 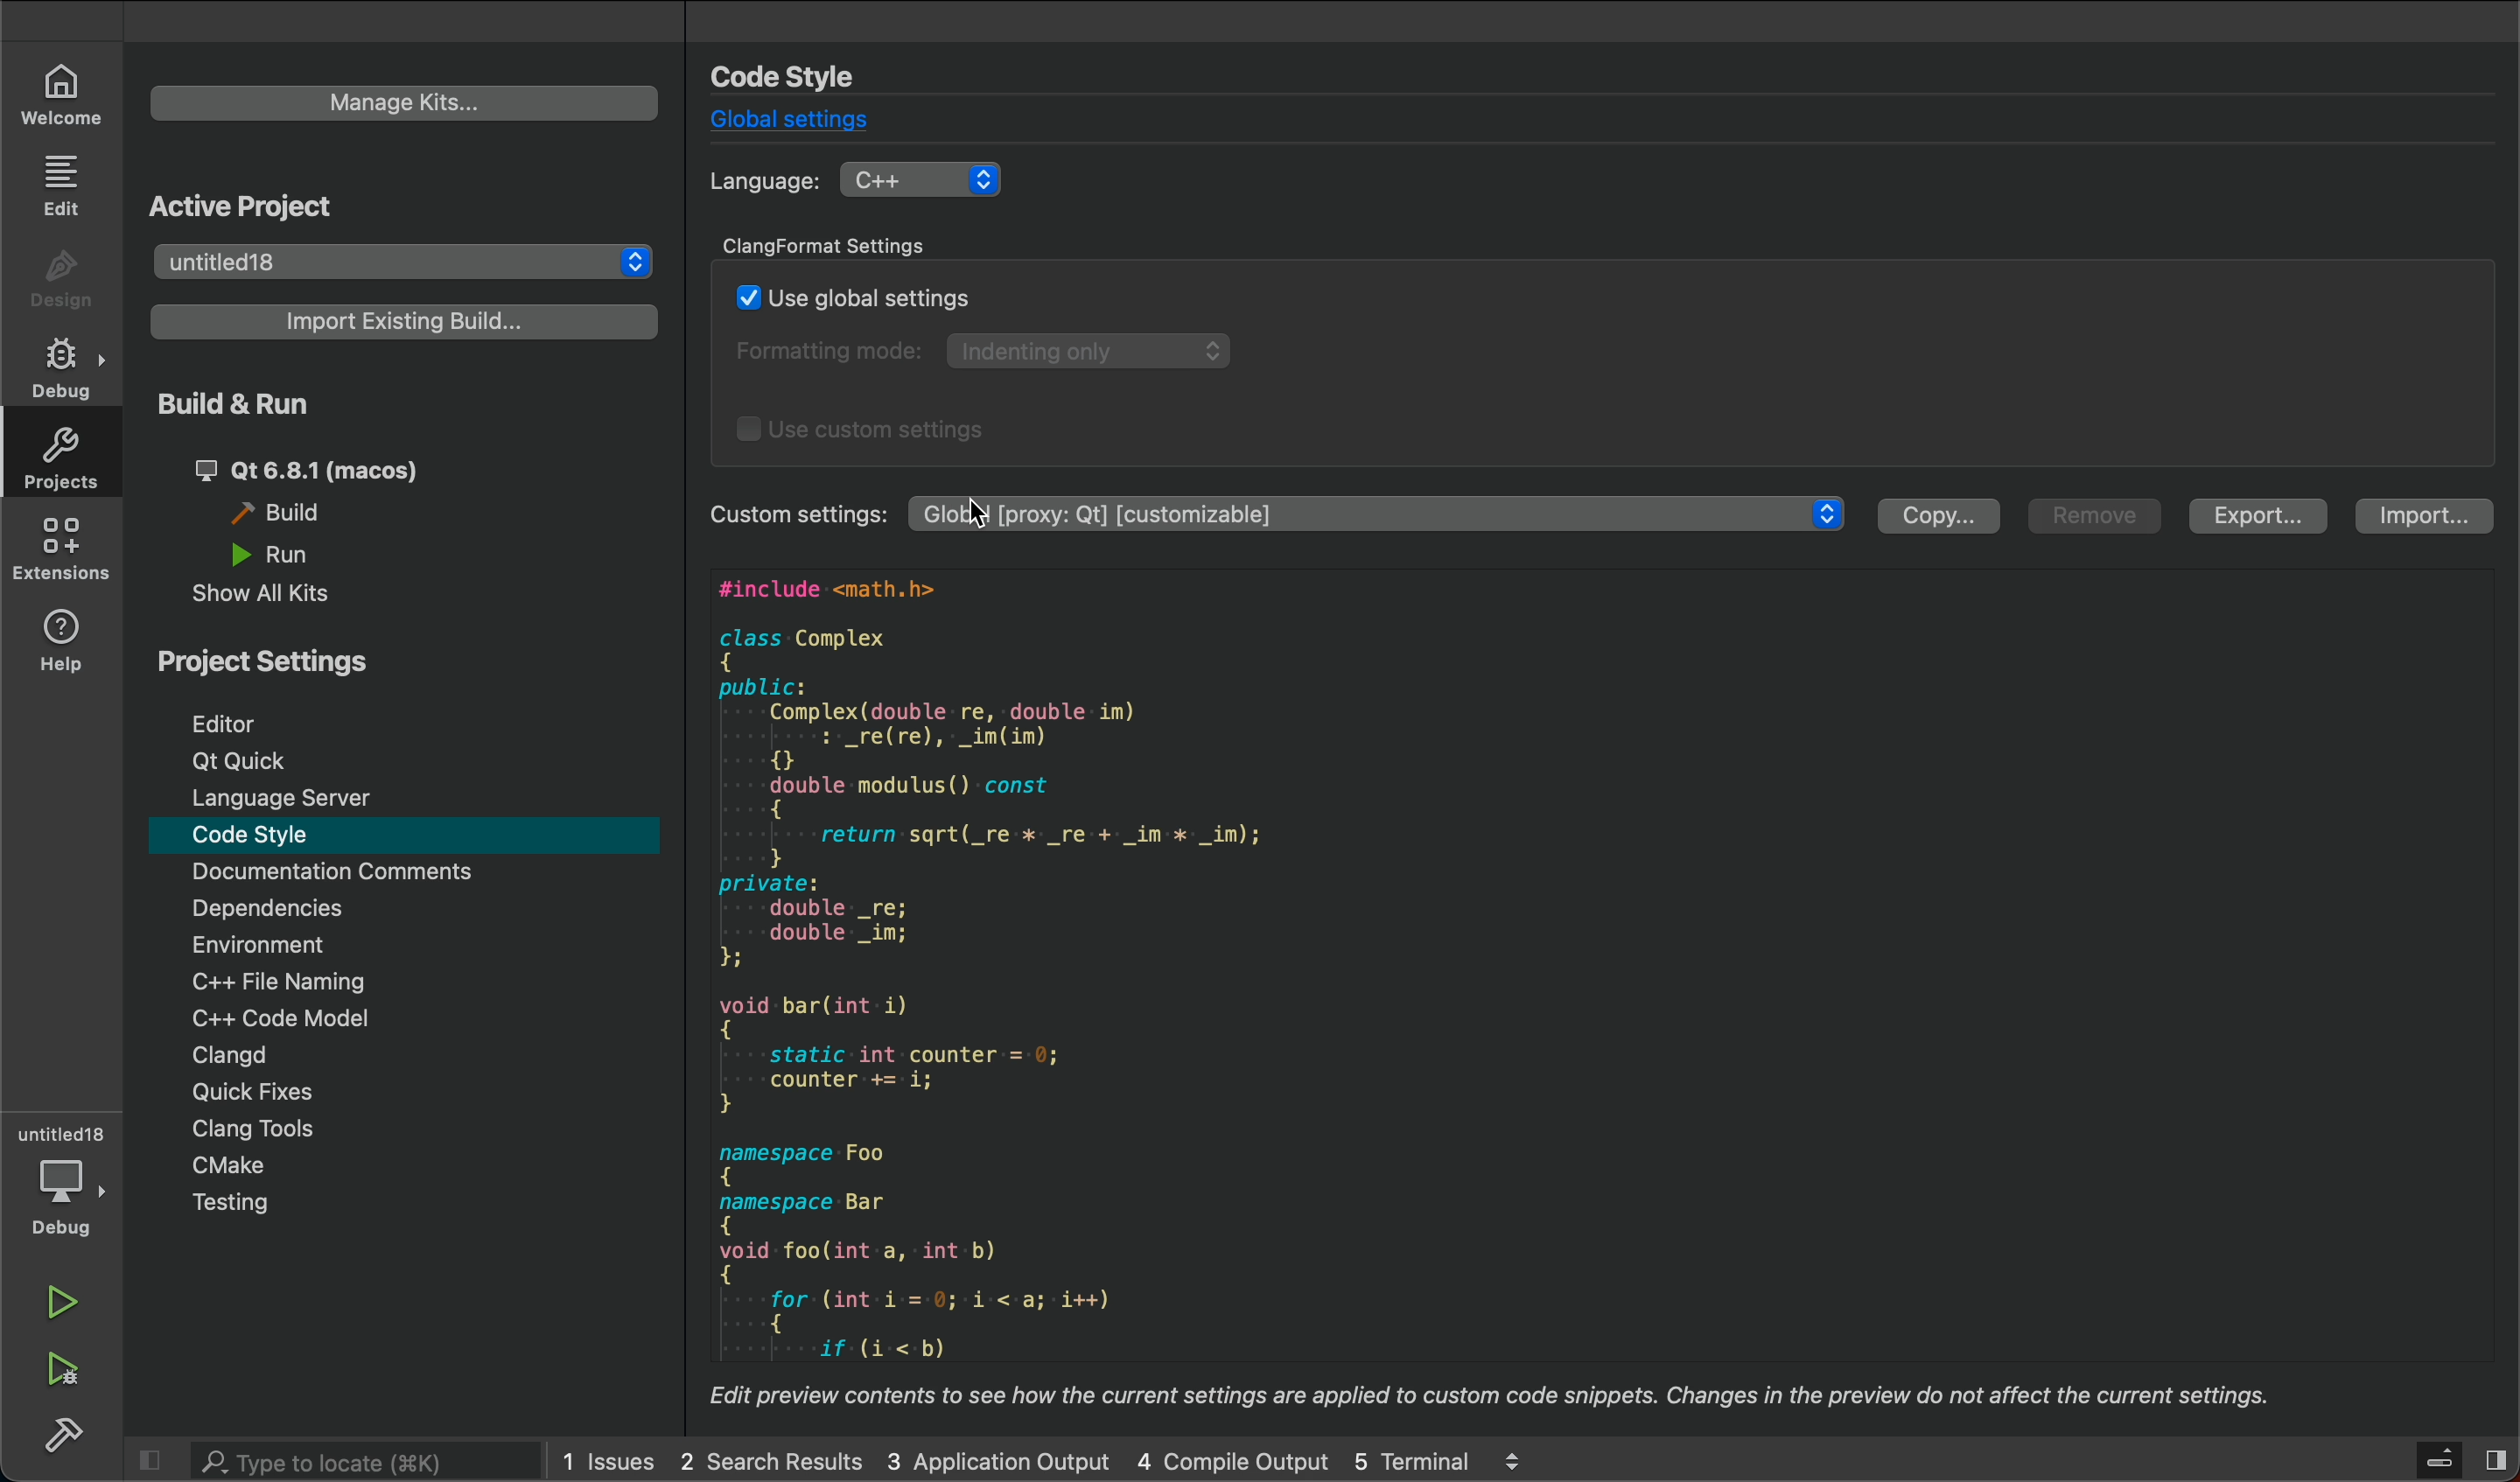 I want to click on 1 Issues, so click(x=606, y=1458).